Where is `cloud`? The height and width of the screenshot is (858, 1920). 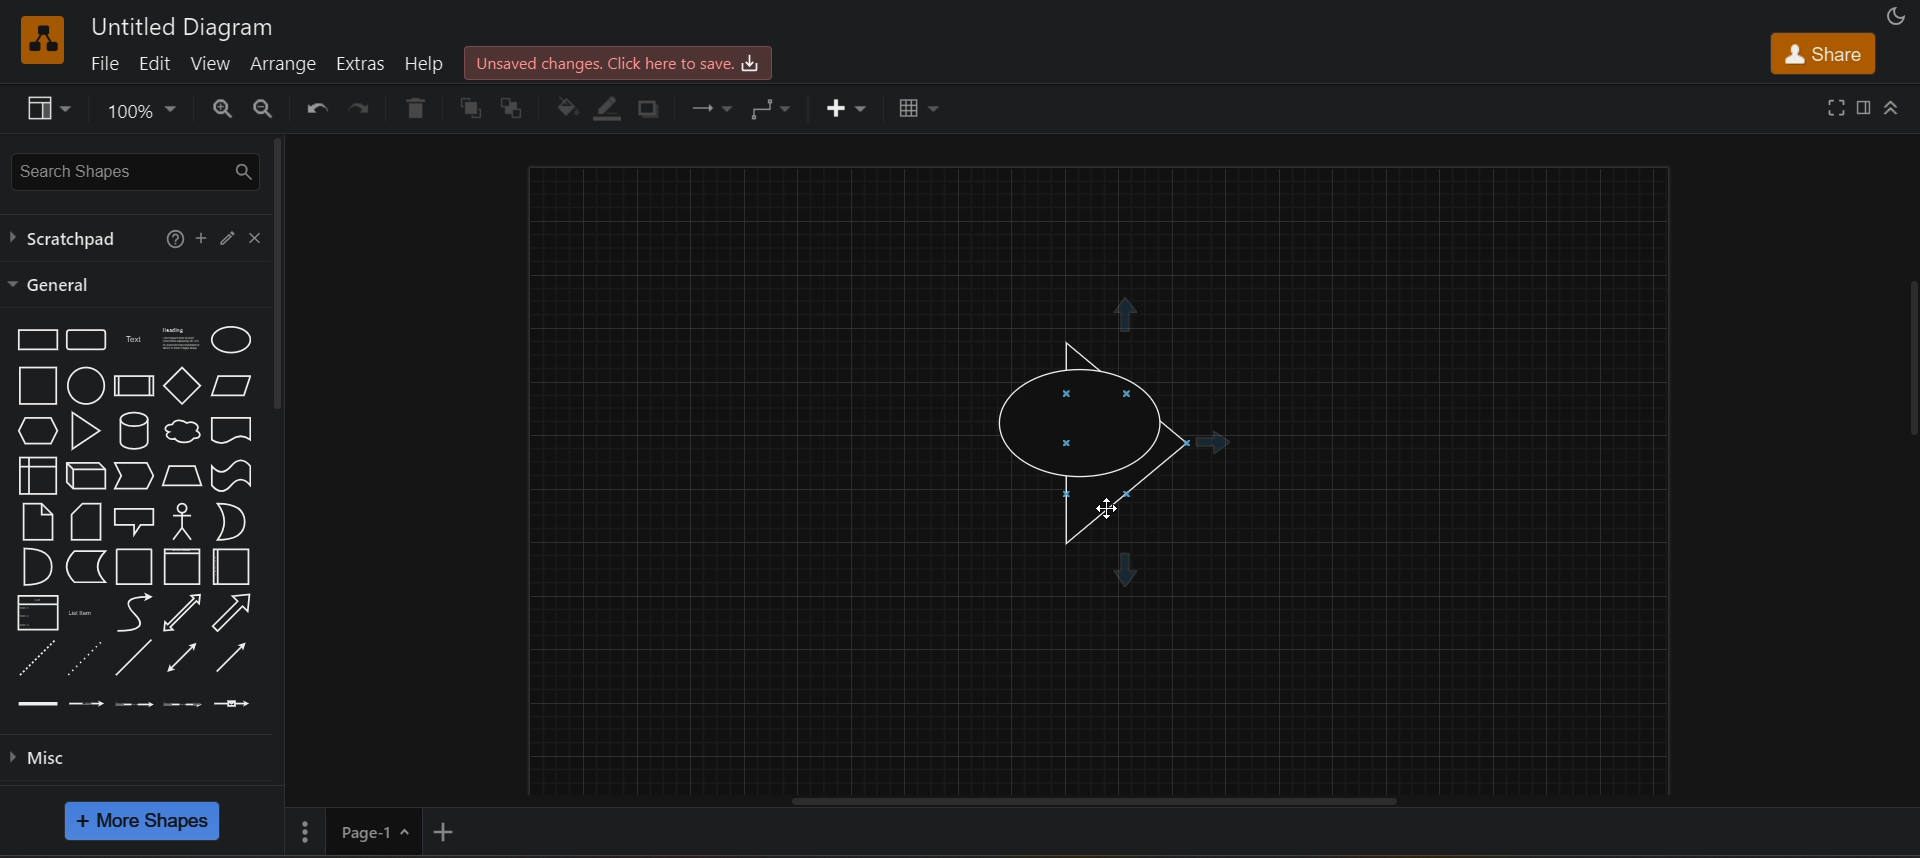 cloud is located at coordinates (181, 431).